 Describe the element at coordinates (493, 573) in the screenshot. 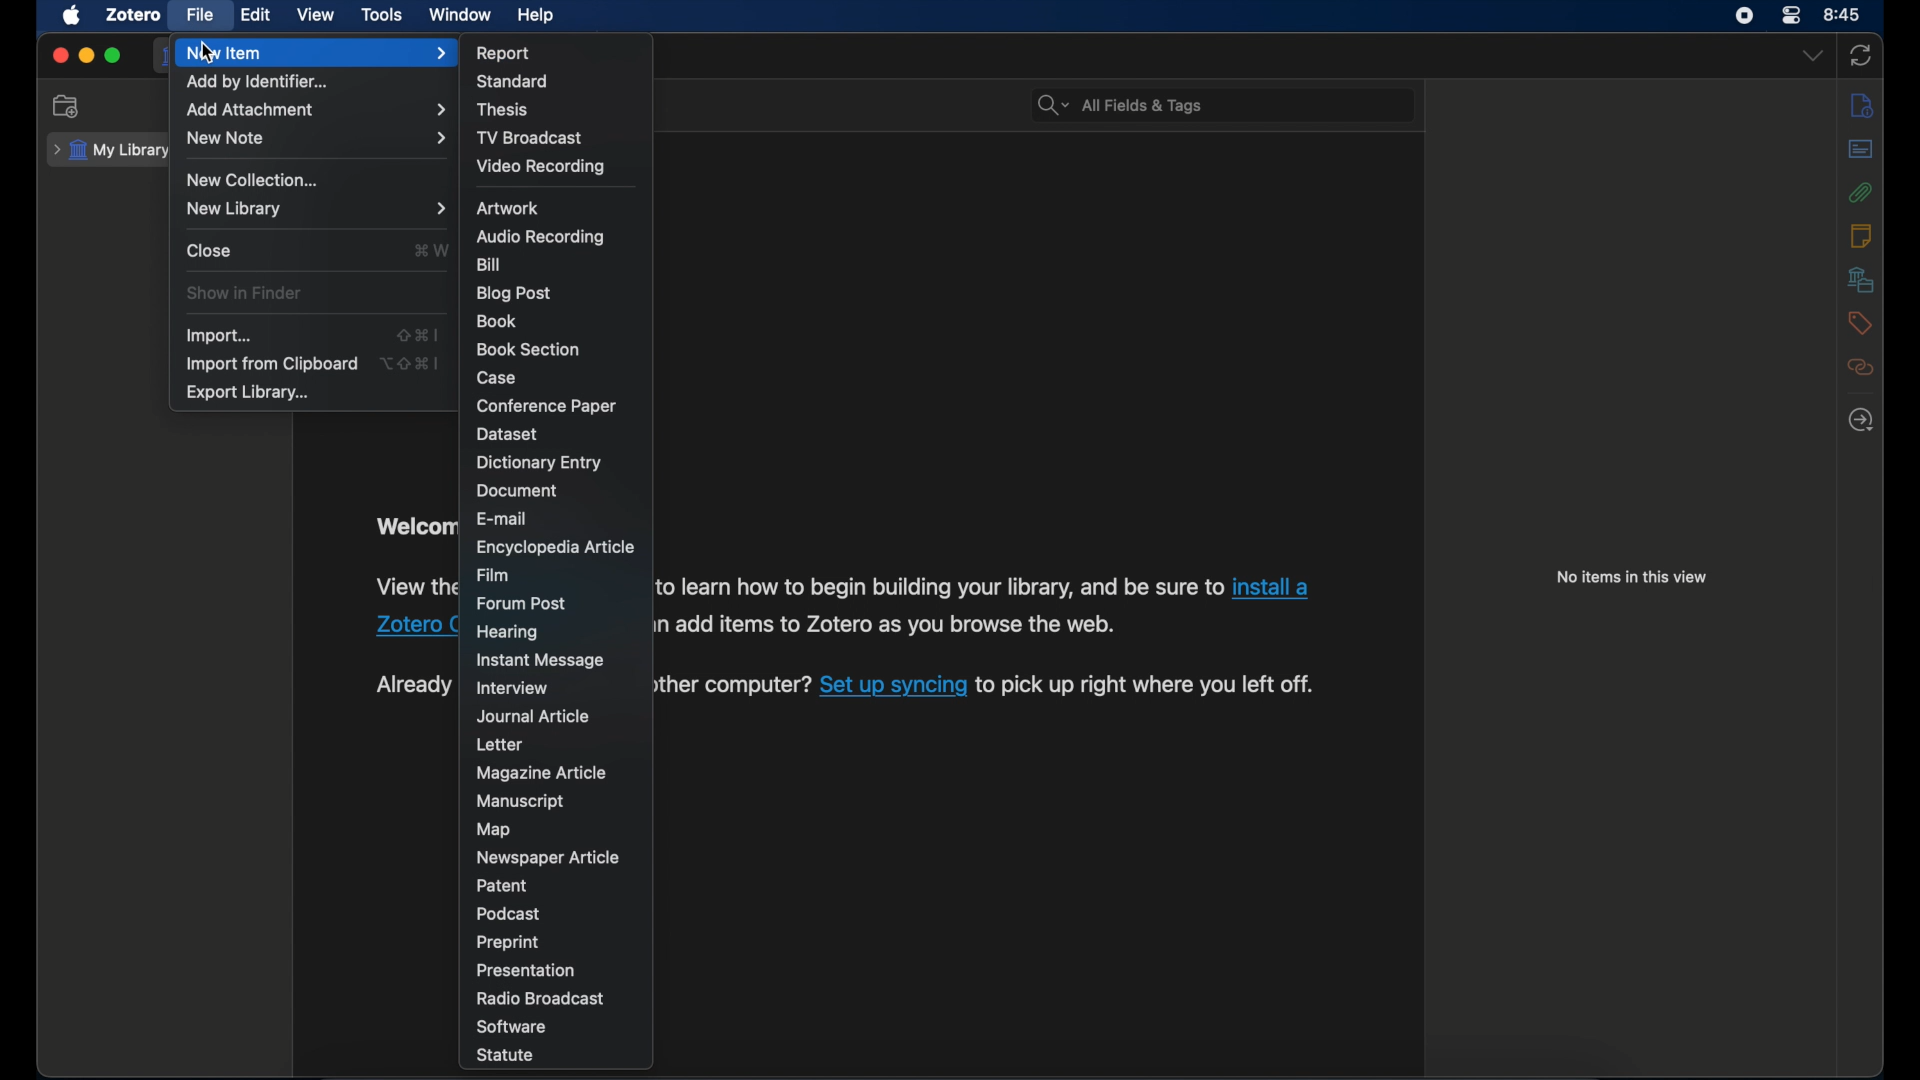

I see `film` at that location.